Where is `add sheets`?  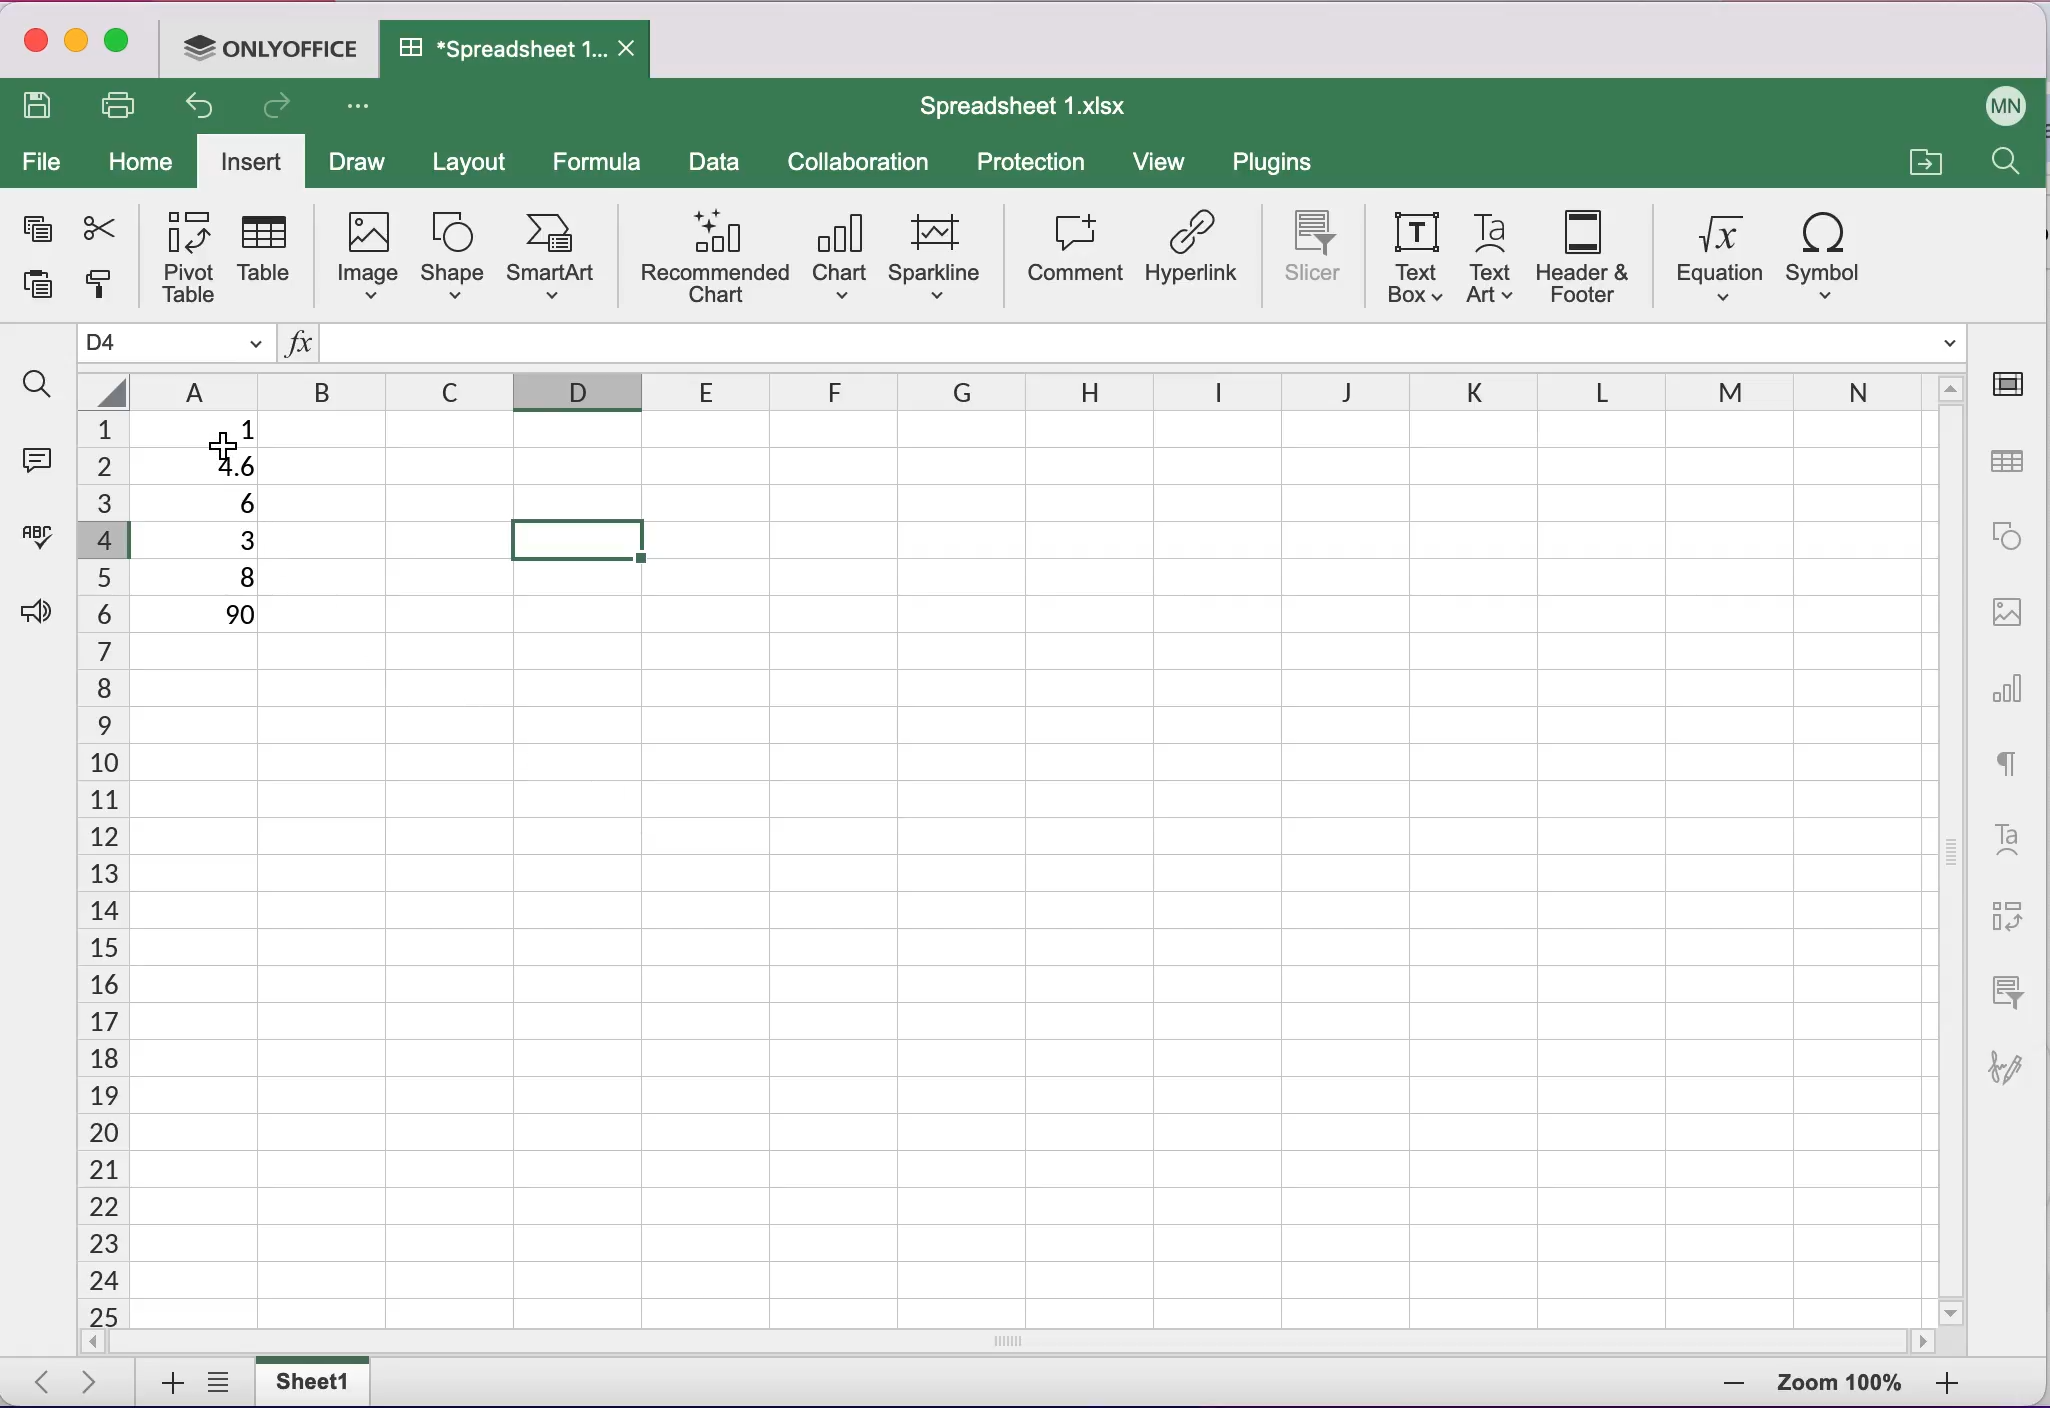 add sheets is located at coordinates (163, 1381).